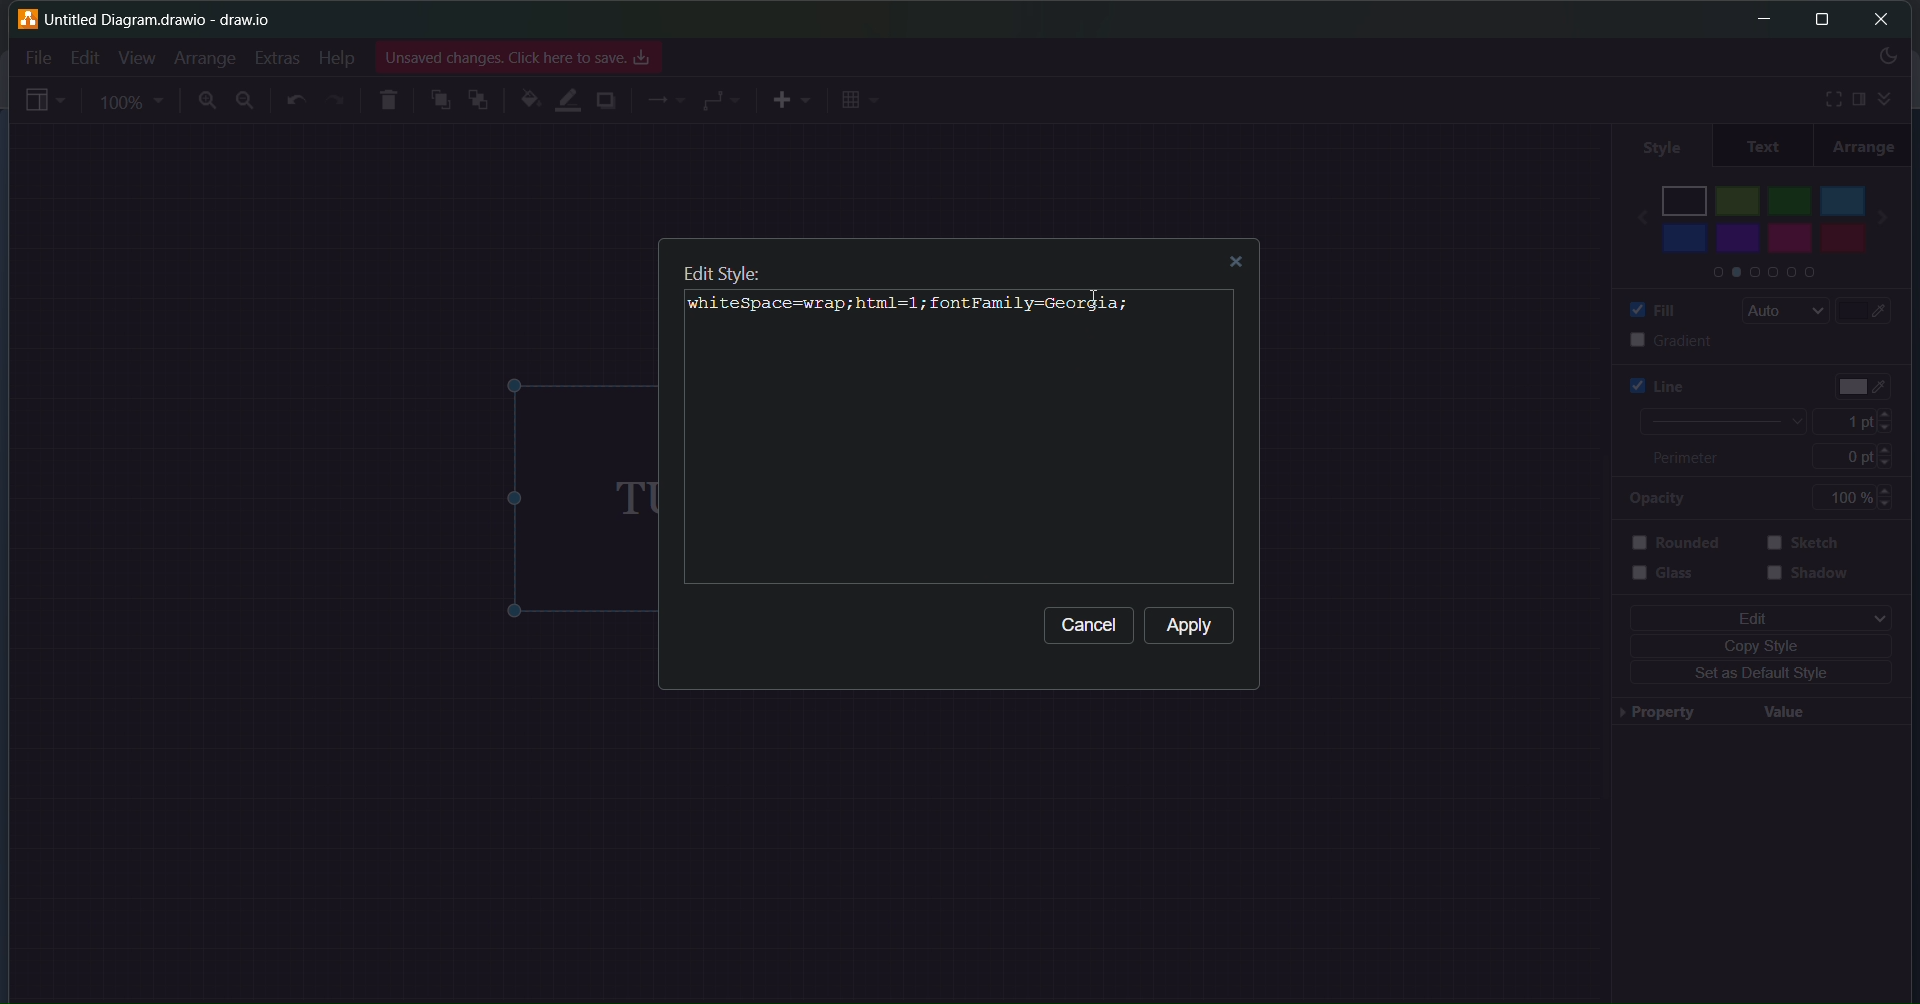  What do you see at coordinates (722, 100) in the screenshot?
I see `connector` at bounding box center [722, 100].